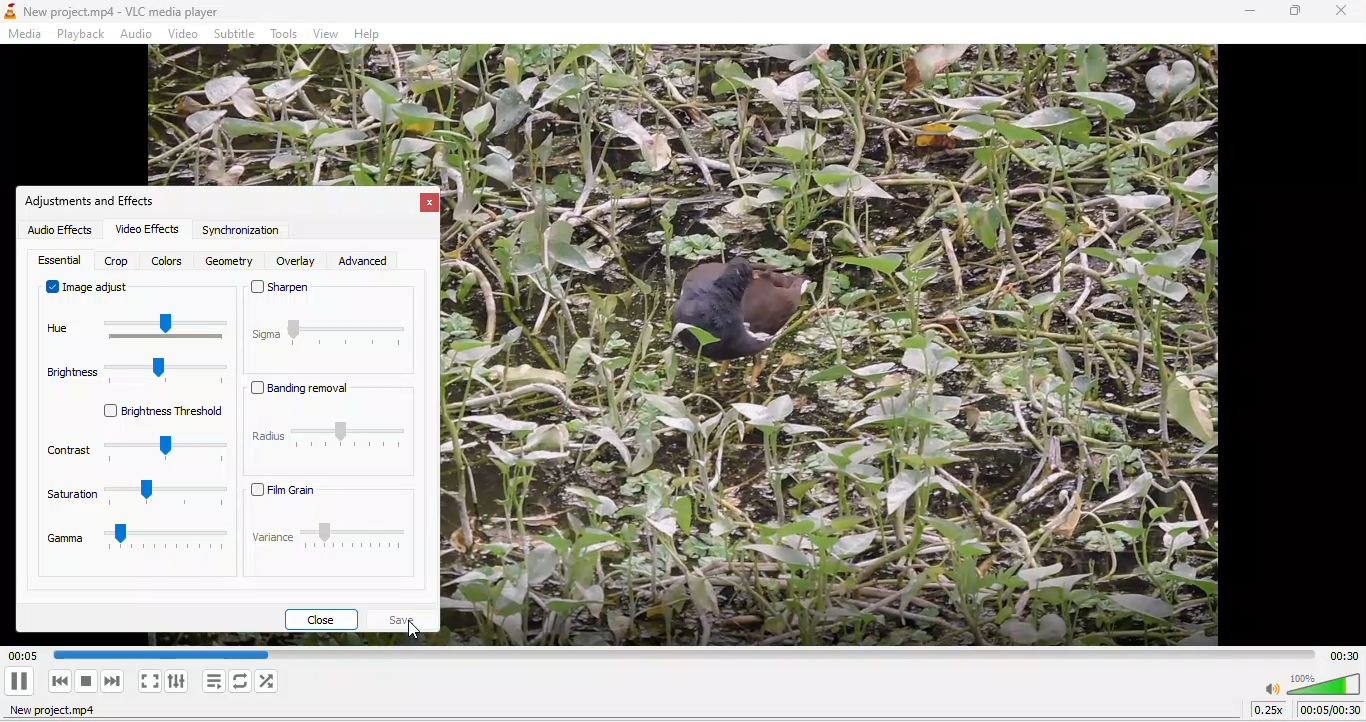  I want to click on advanced, so click(376, 260).